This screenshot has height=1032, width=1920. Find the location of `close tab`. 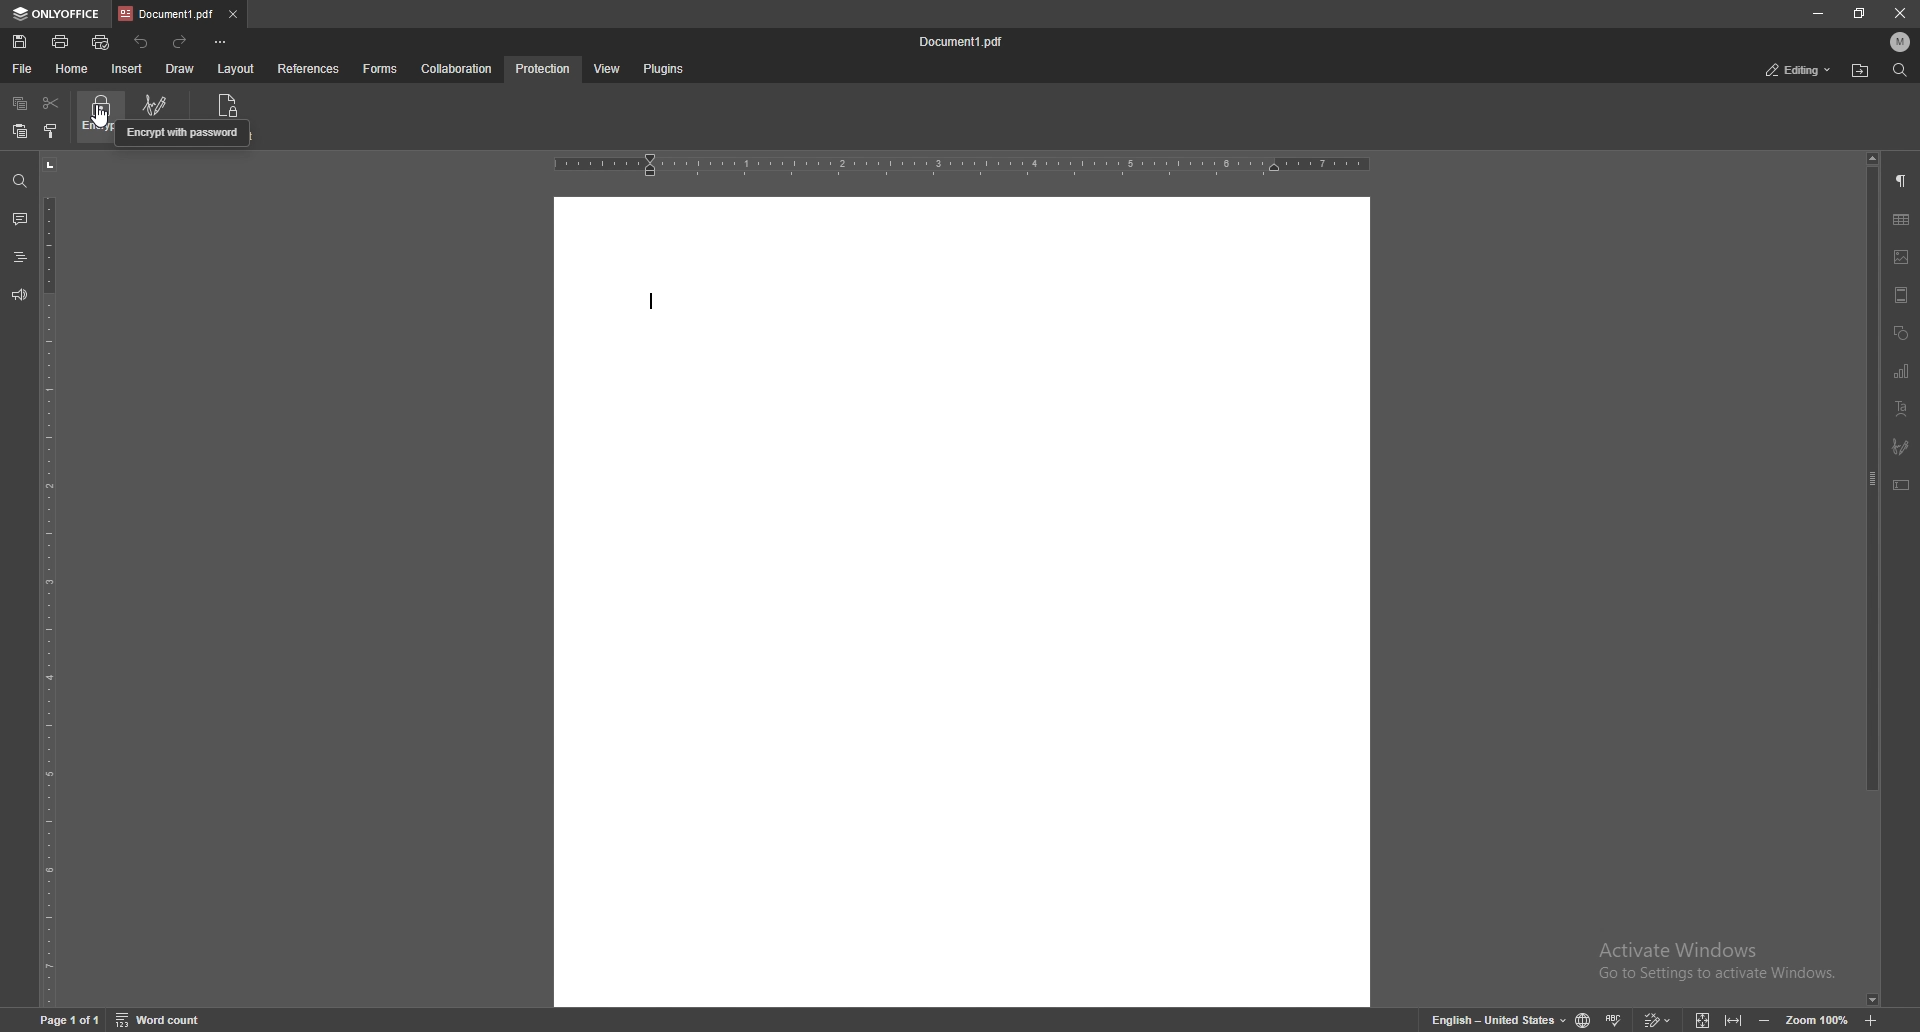

close tab is located at coordinates (233, 13).